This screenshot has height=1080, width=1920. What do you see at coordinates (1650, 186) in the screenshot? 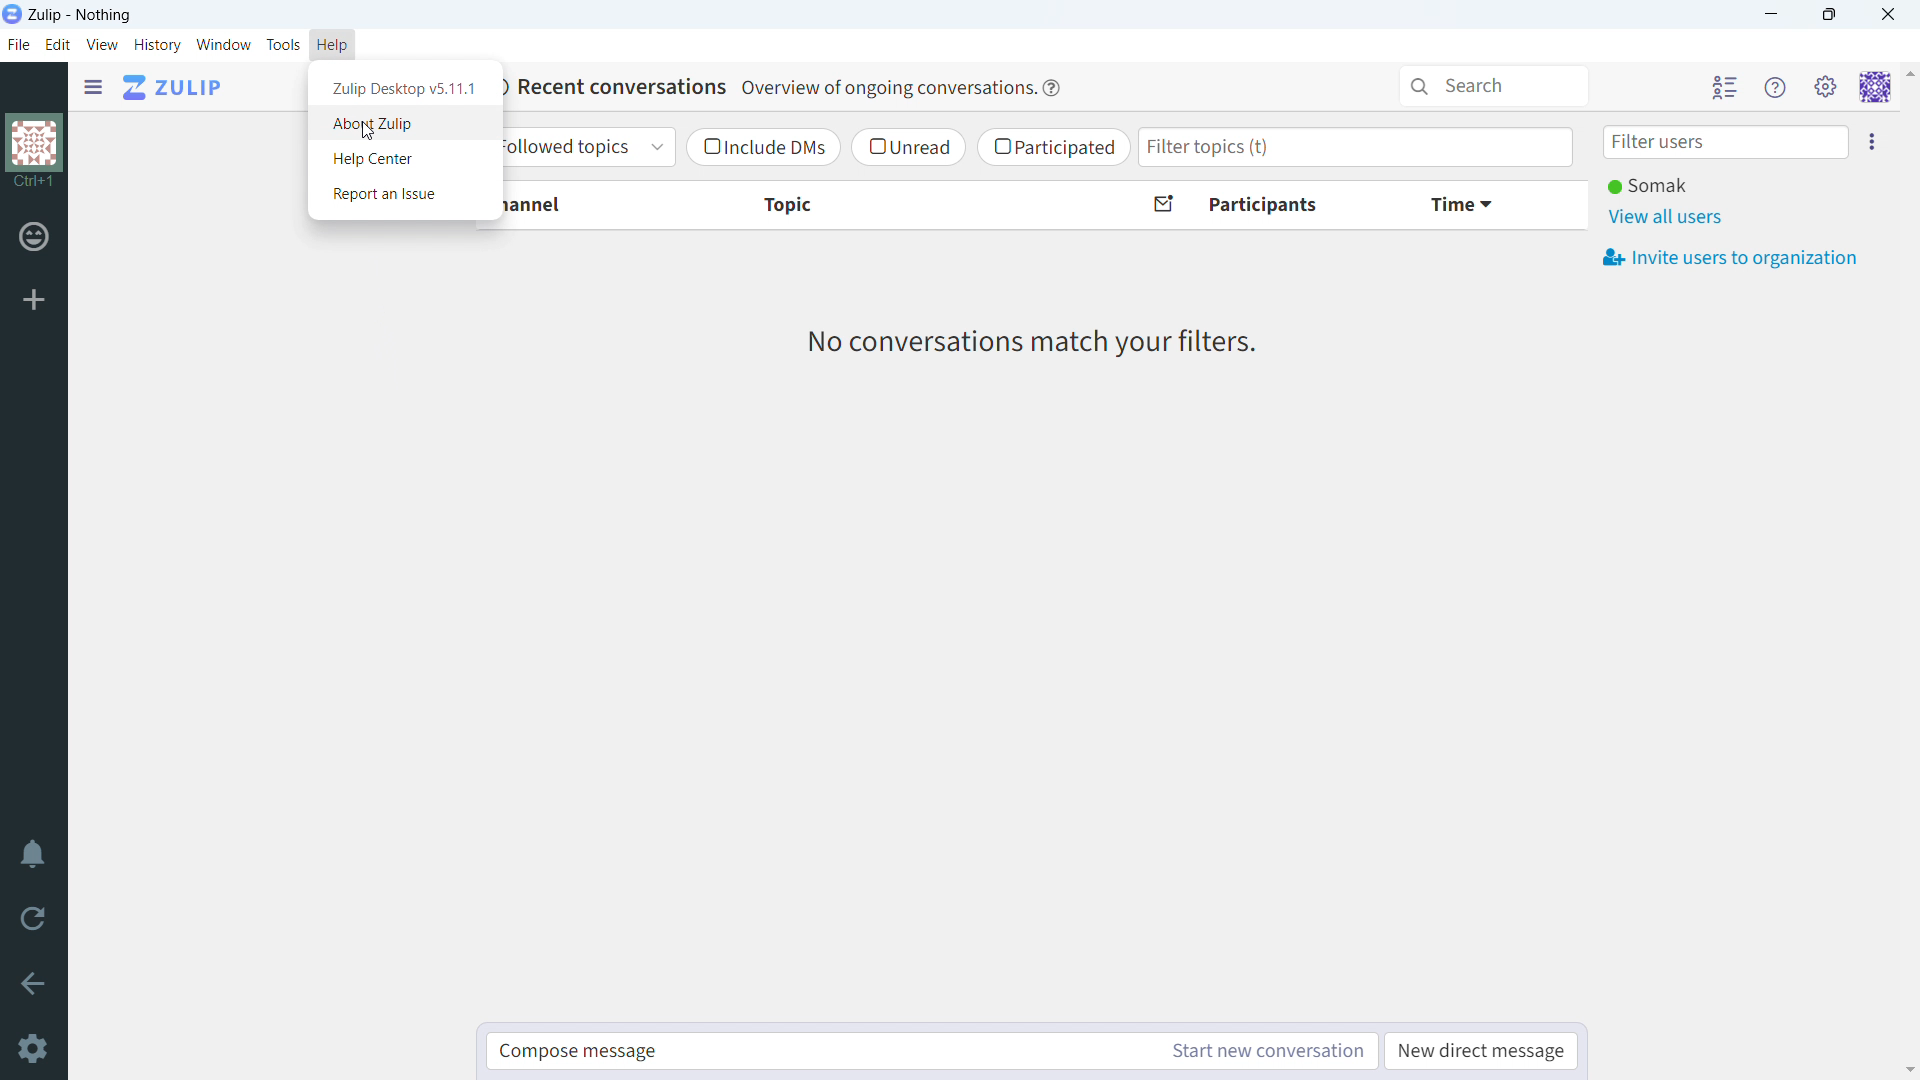
I see `Somak(user status)` at bounding box center [1650, 186].